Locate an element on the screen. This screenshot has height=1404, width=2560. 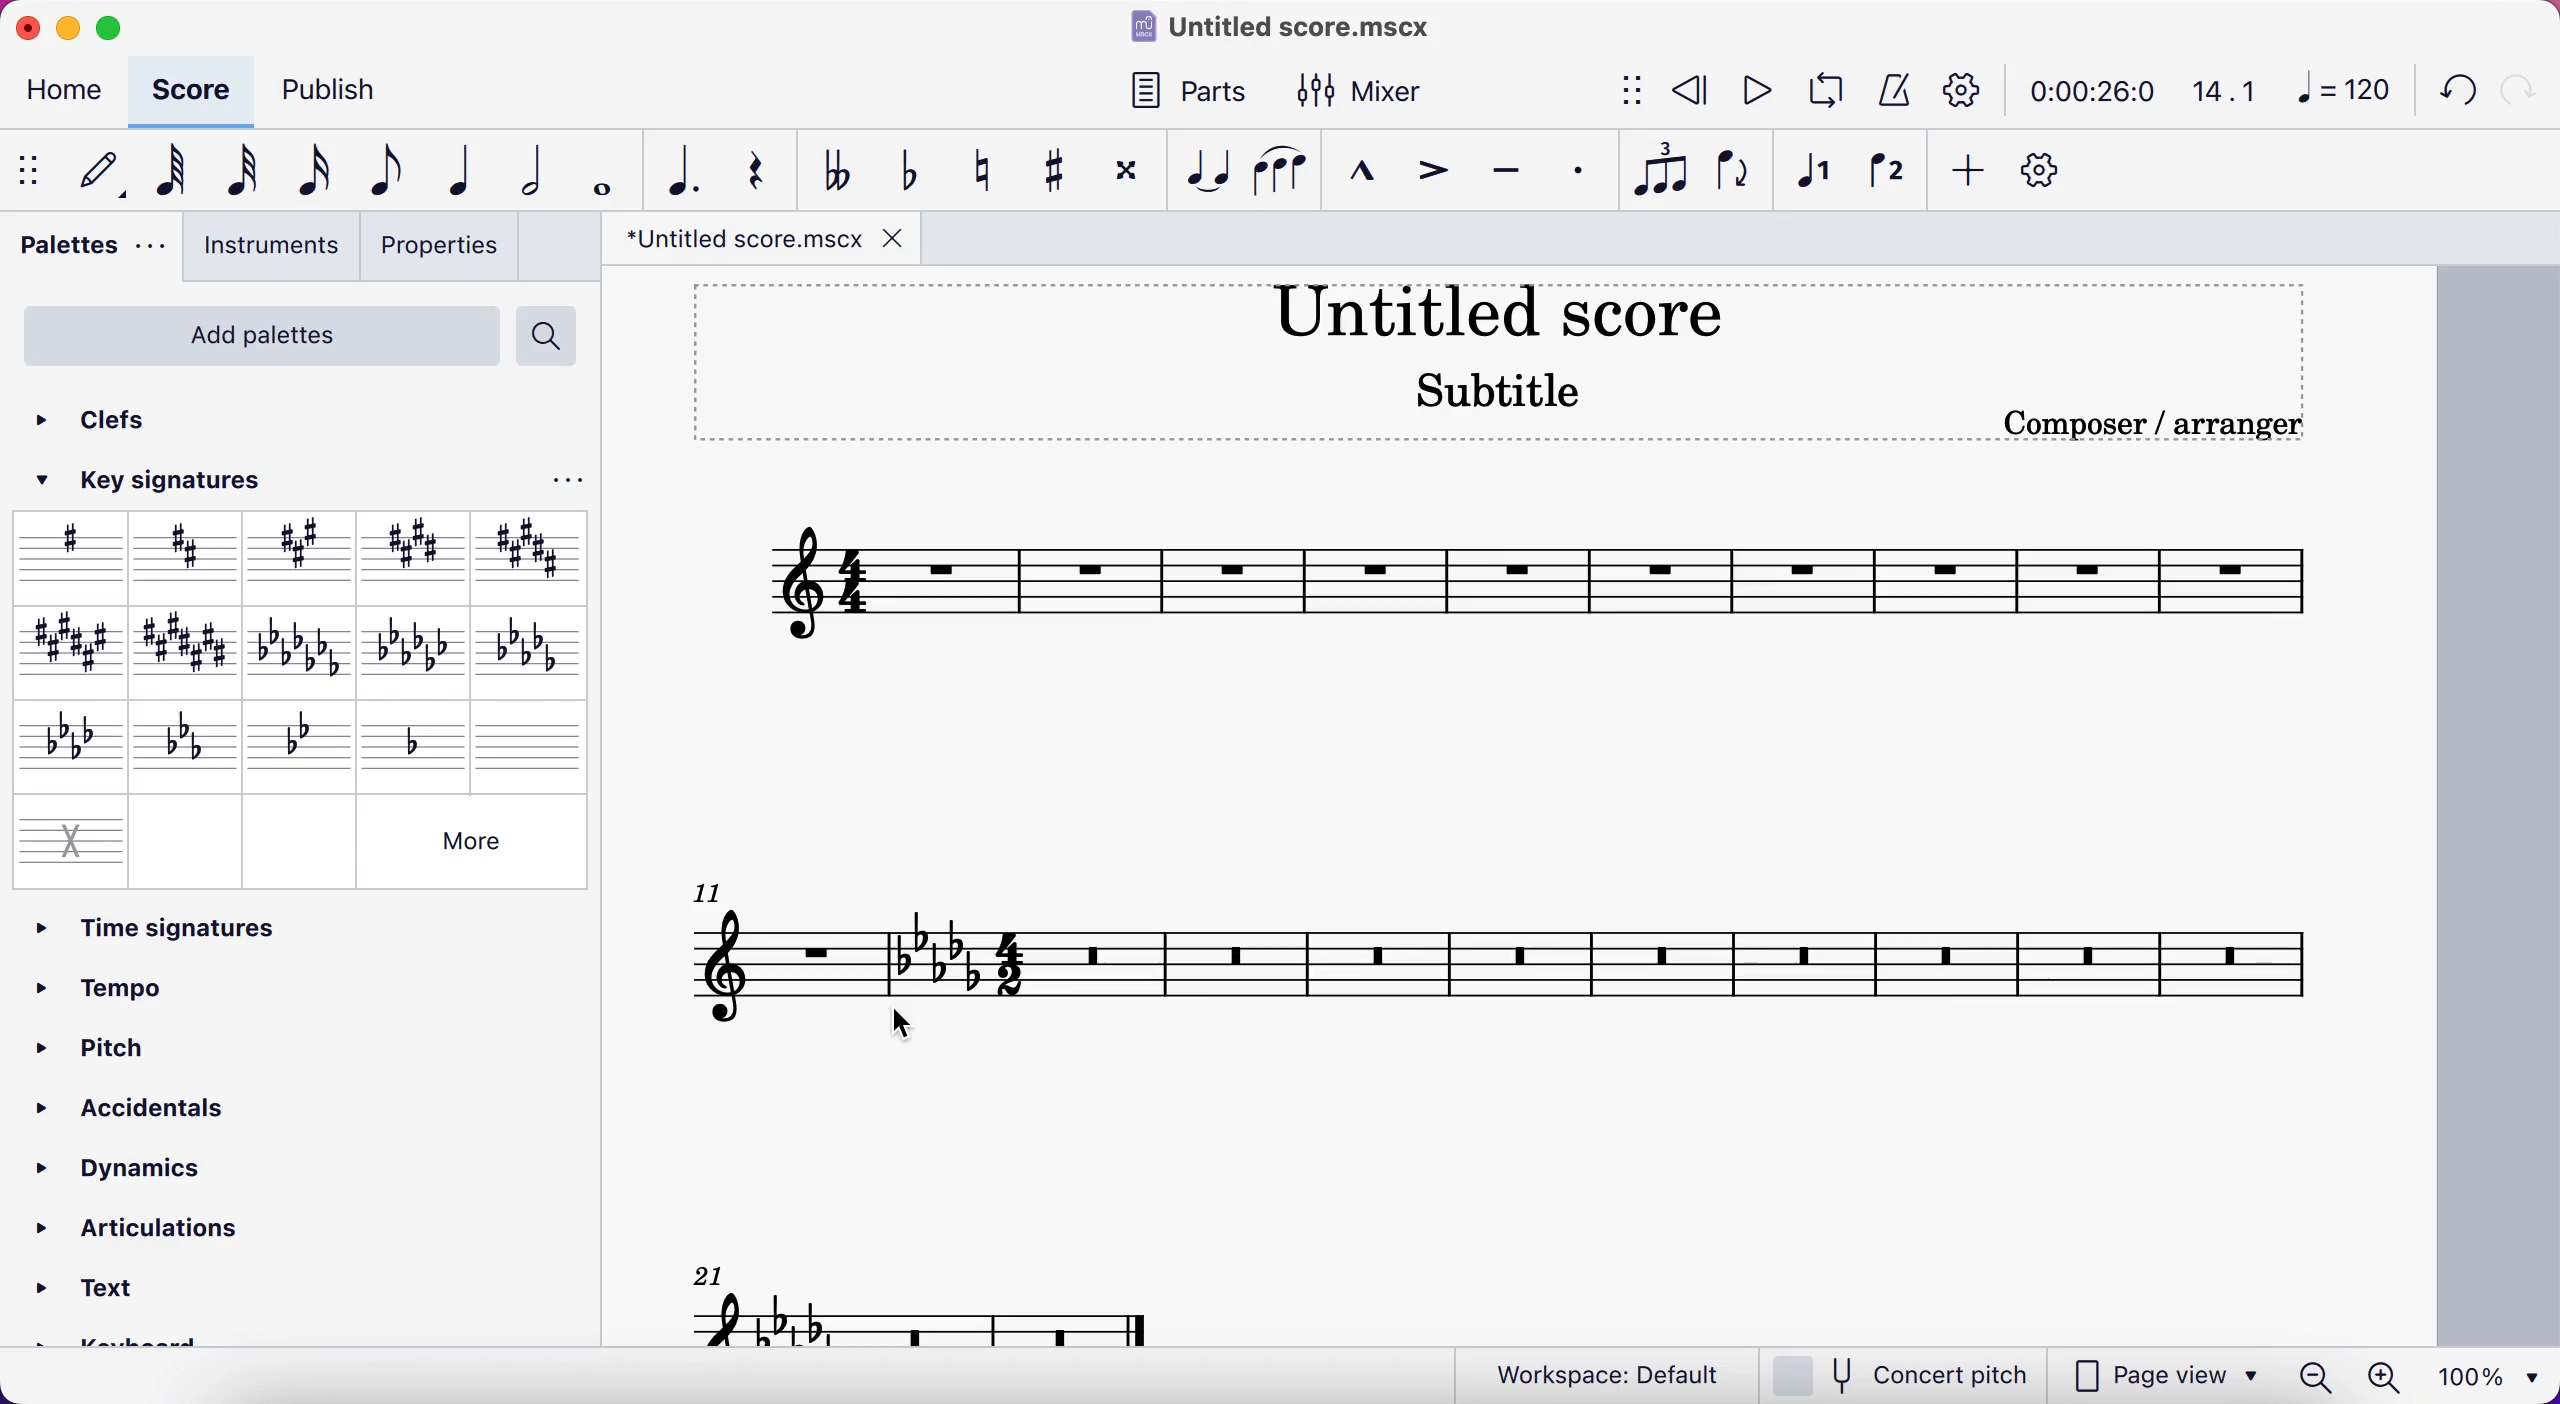
toggle doble sharp is located at coordinates (1126, 171).